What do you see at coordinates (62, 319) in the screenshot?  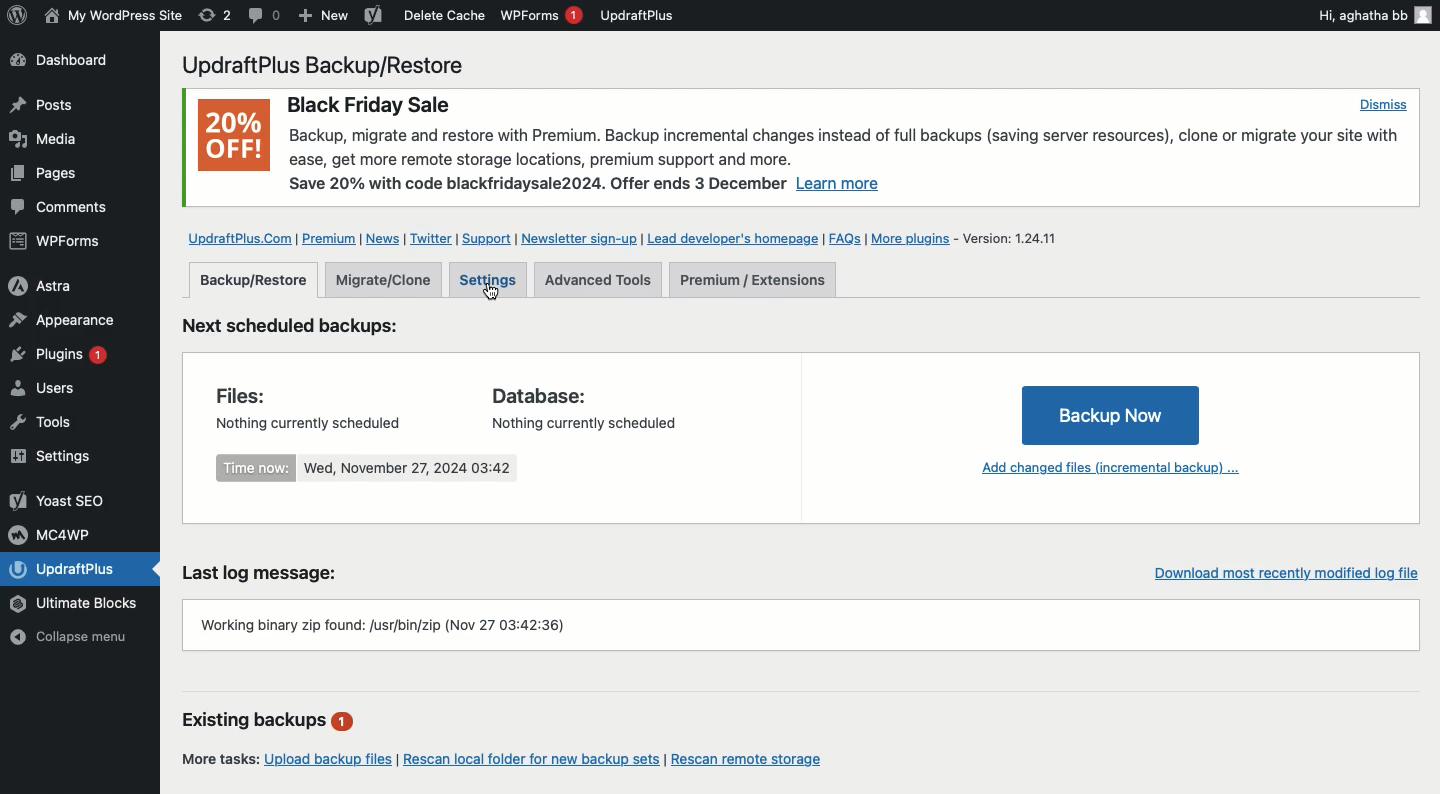 I see `Appearance` at bounding box center [62, 319].